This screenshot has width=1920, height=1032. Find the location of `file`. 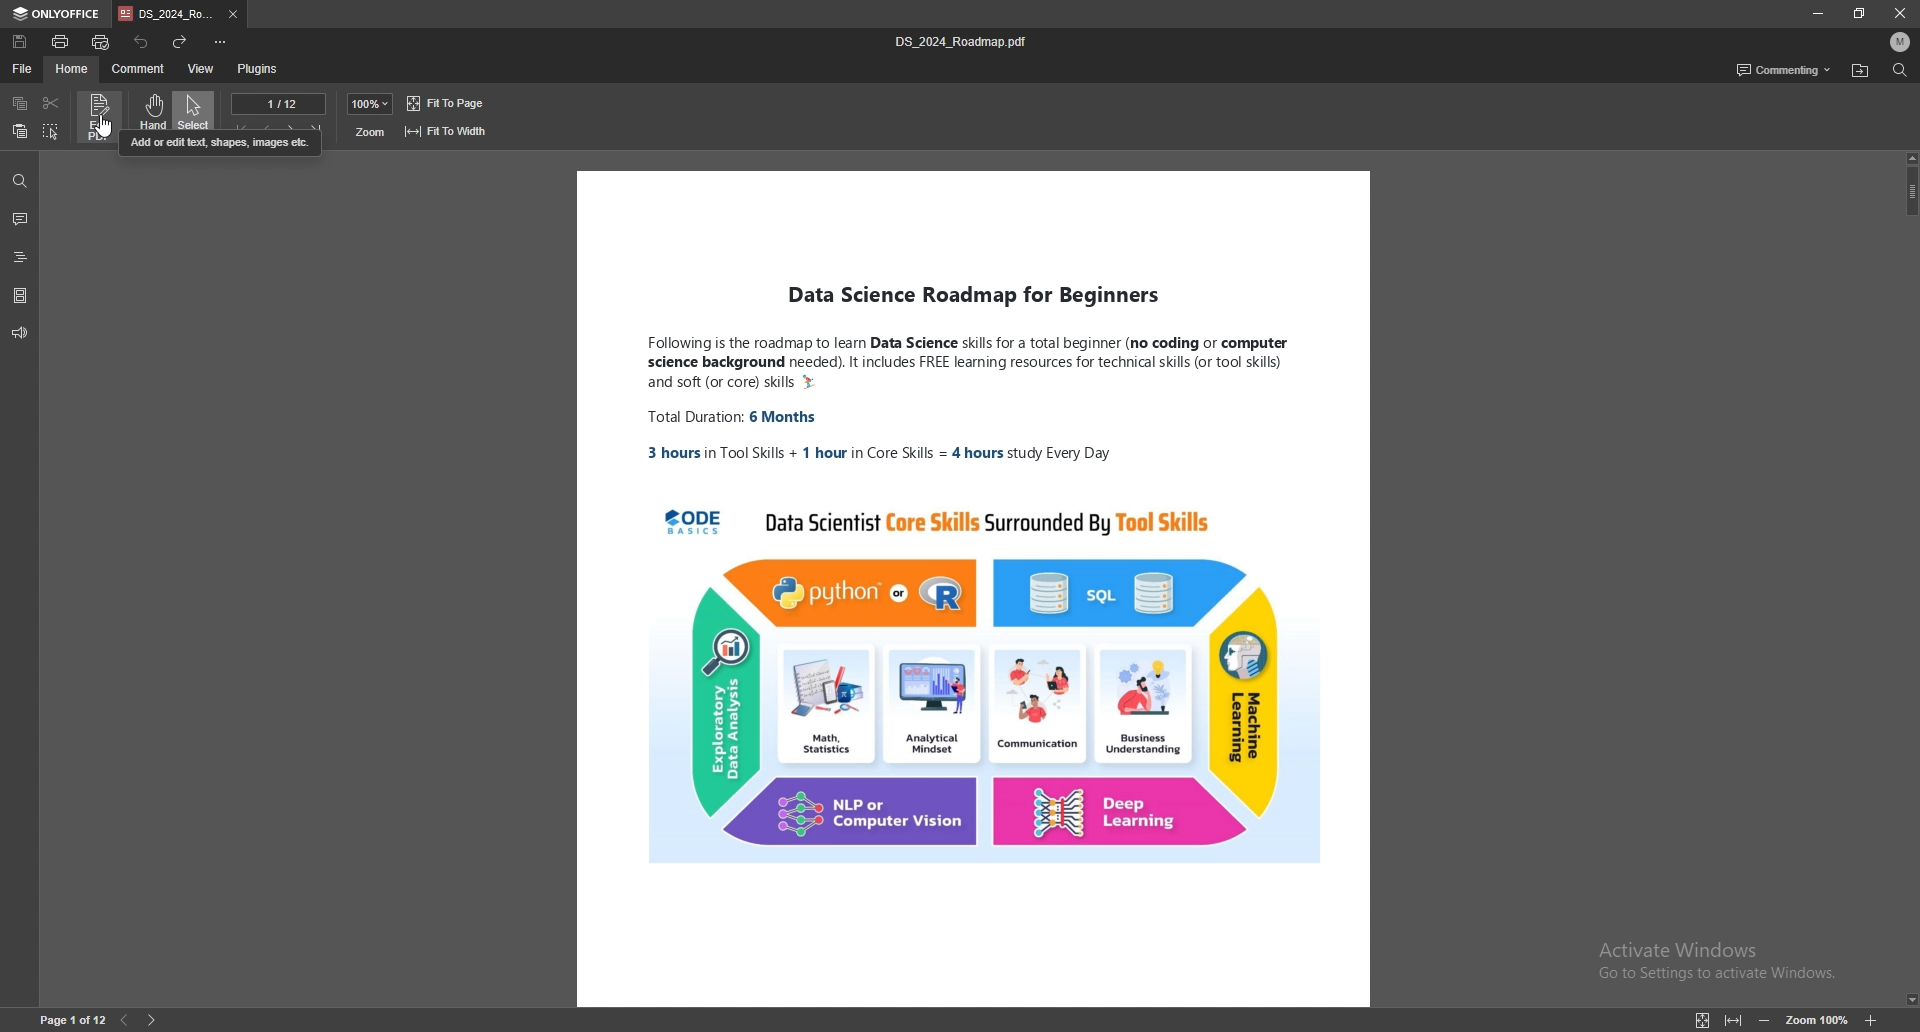

file is located at coordinates (23, 67).